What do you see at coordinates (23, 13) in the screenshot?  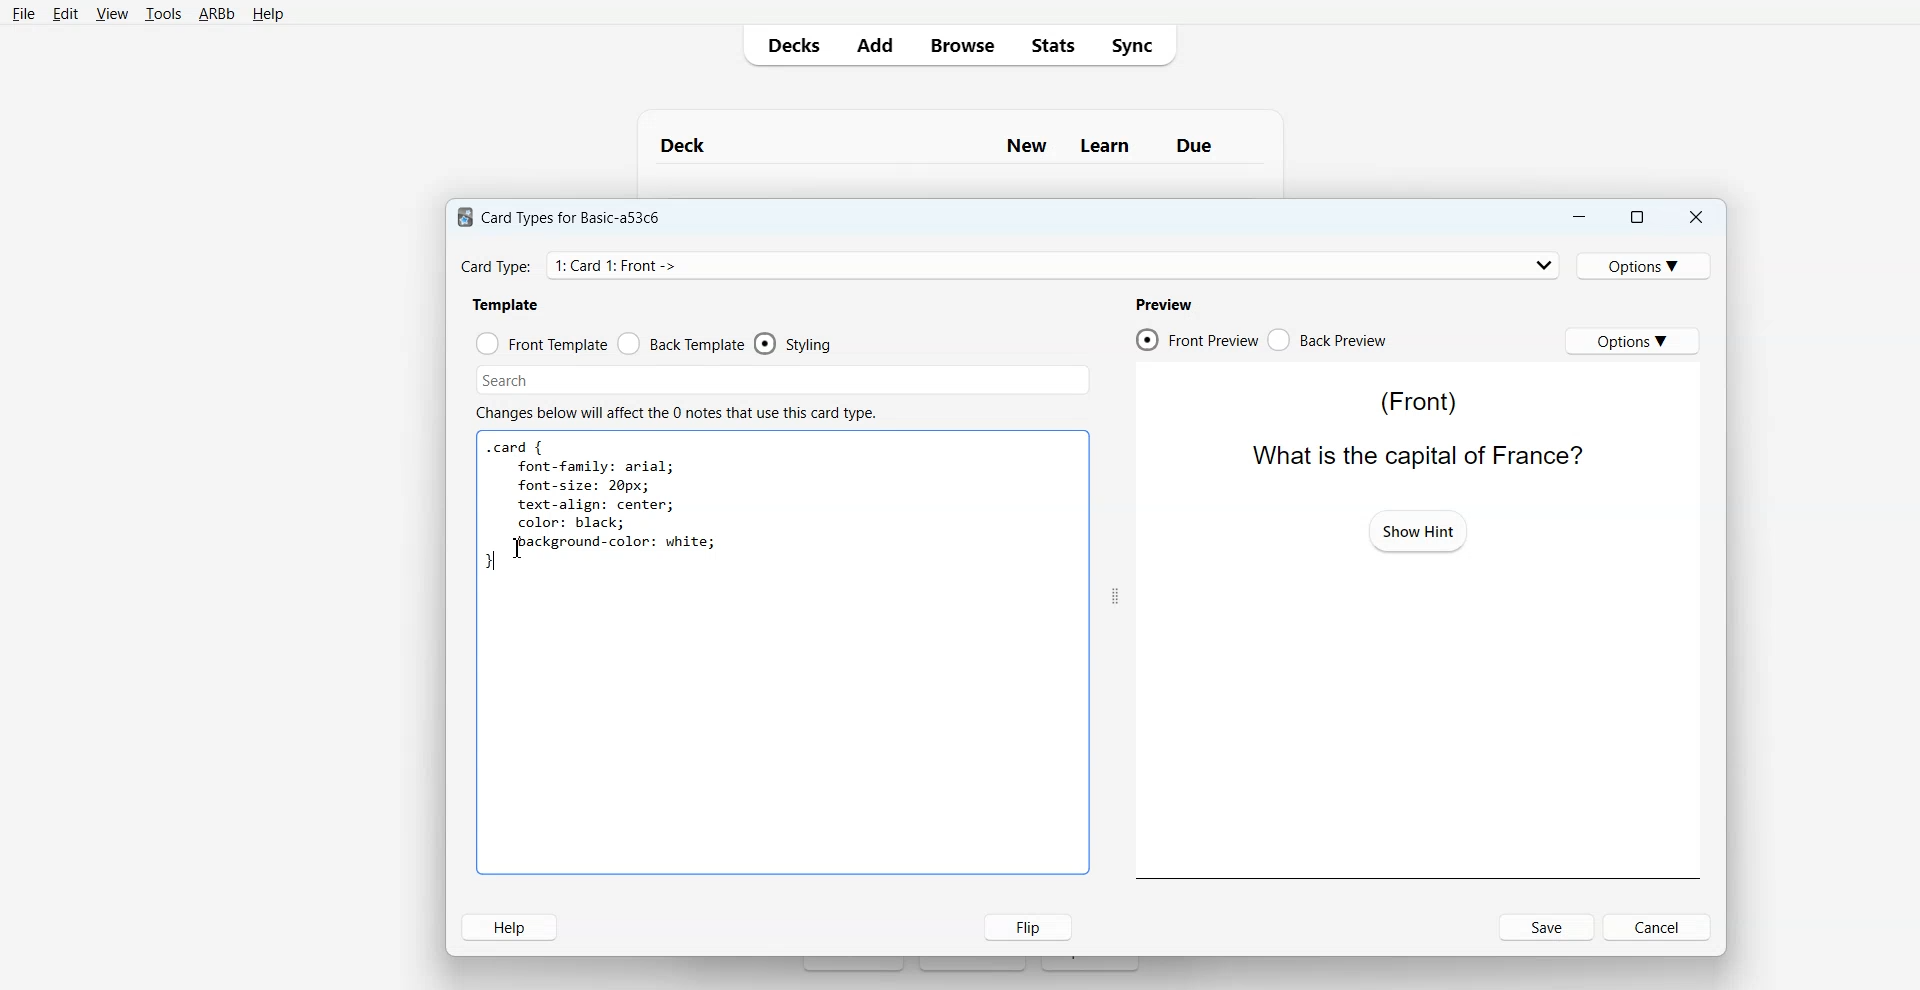 I see `File` at bounding box center [23, 13].